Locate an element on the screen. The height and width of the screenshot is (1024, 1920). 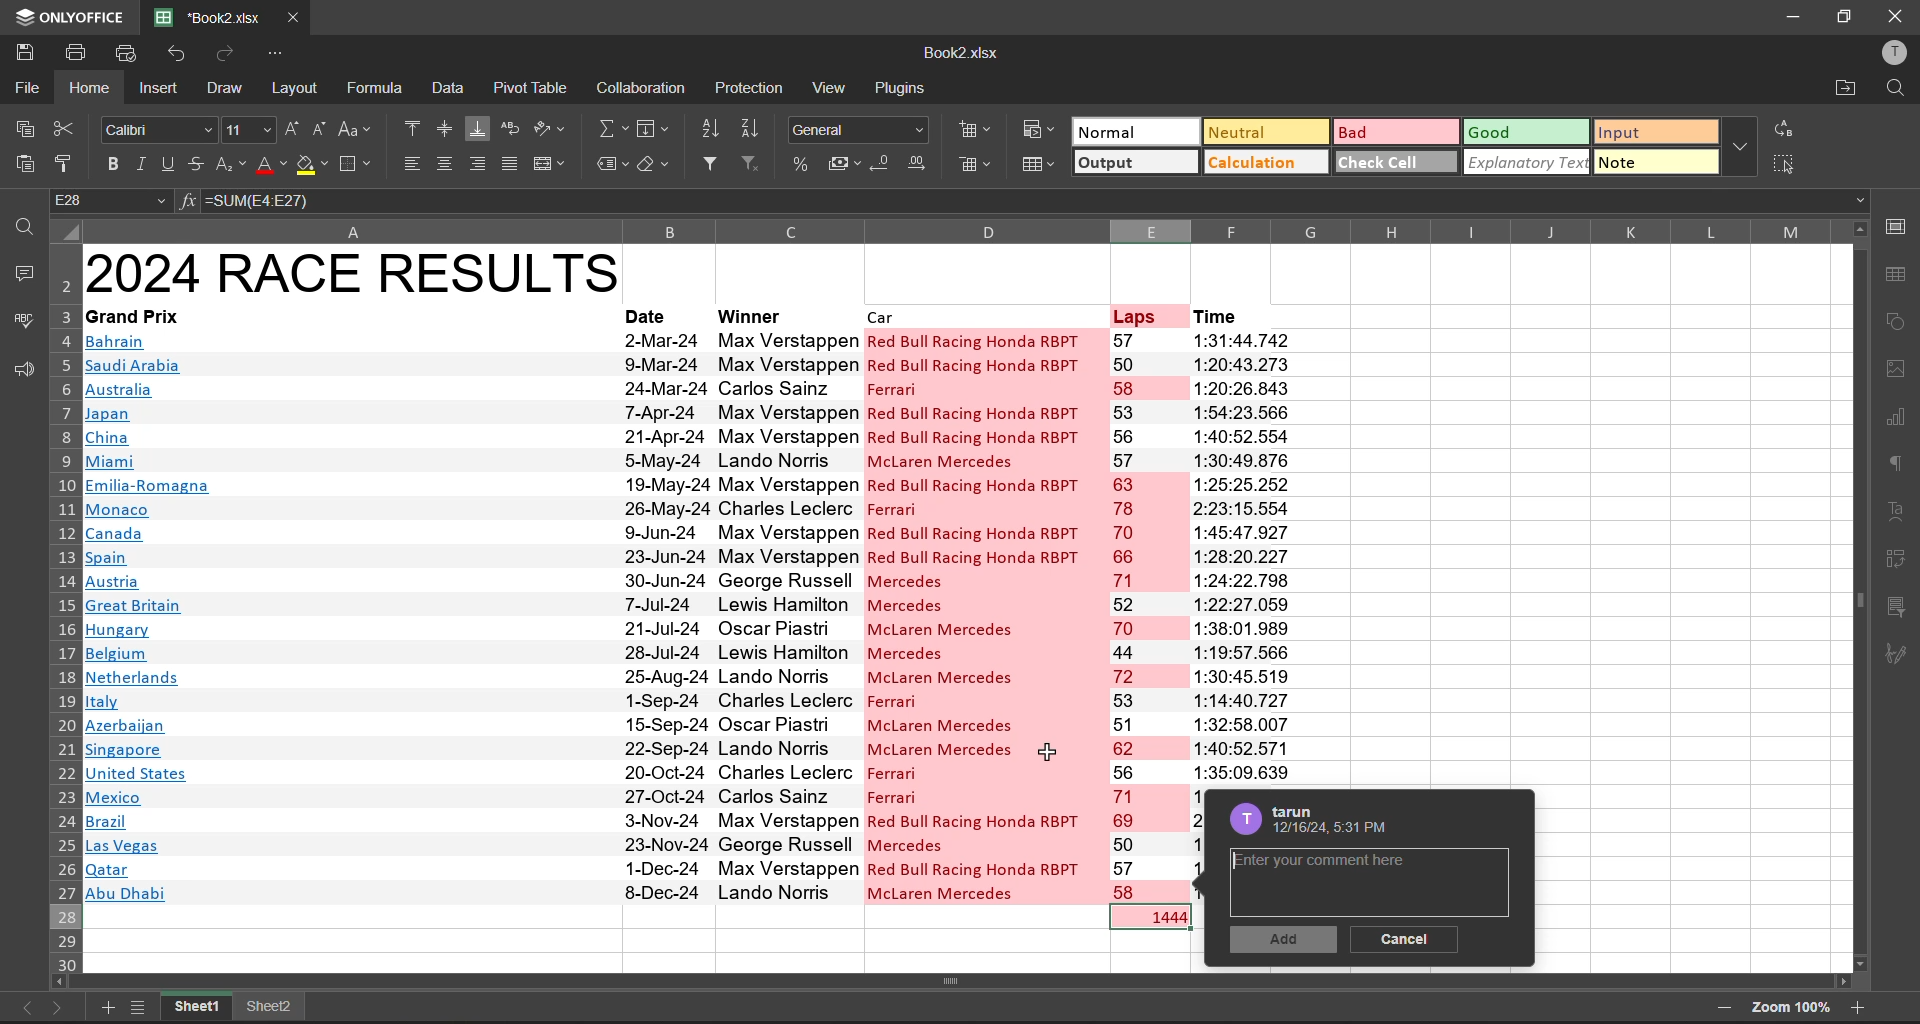
home is located at coordinates (89, 89).